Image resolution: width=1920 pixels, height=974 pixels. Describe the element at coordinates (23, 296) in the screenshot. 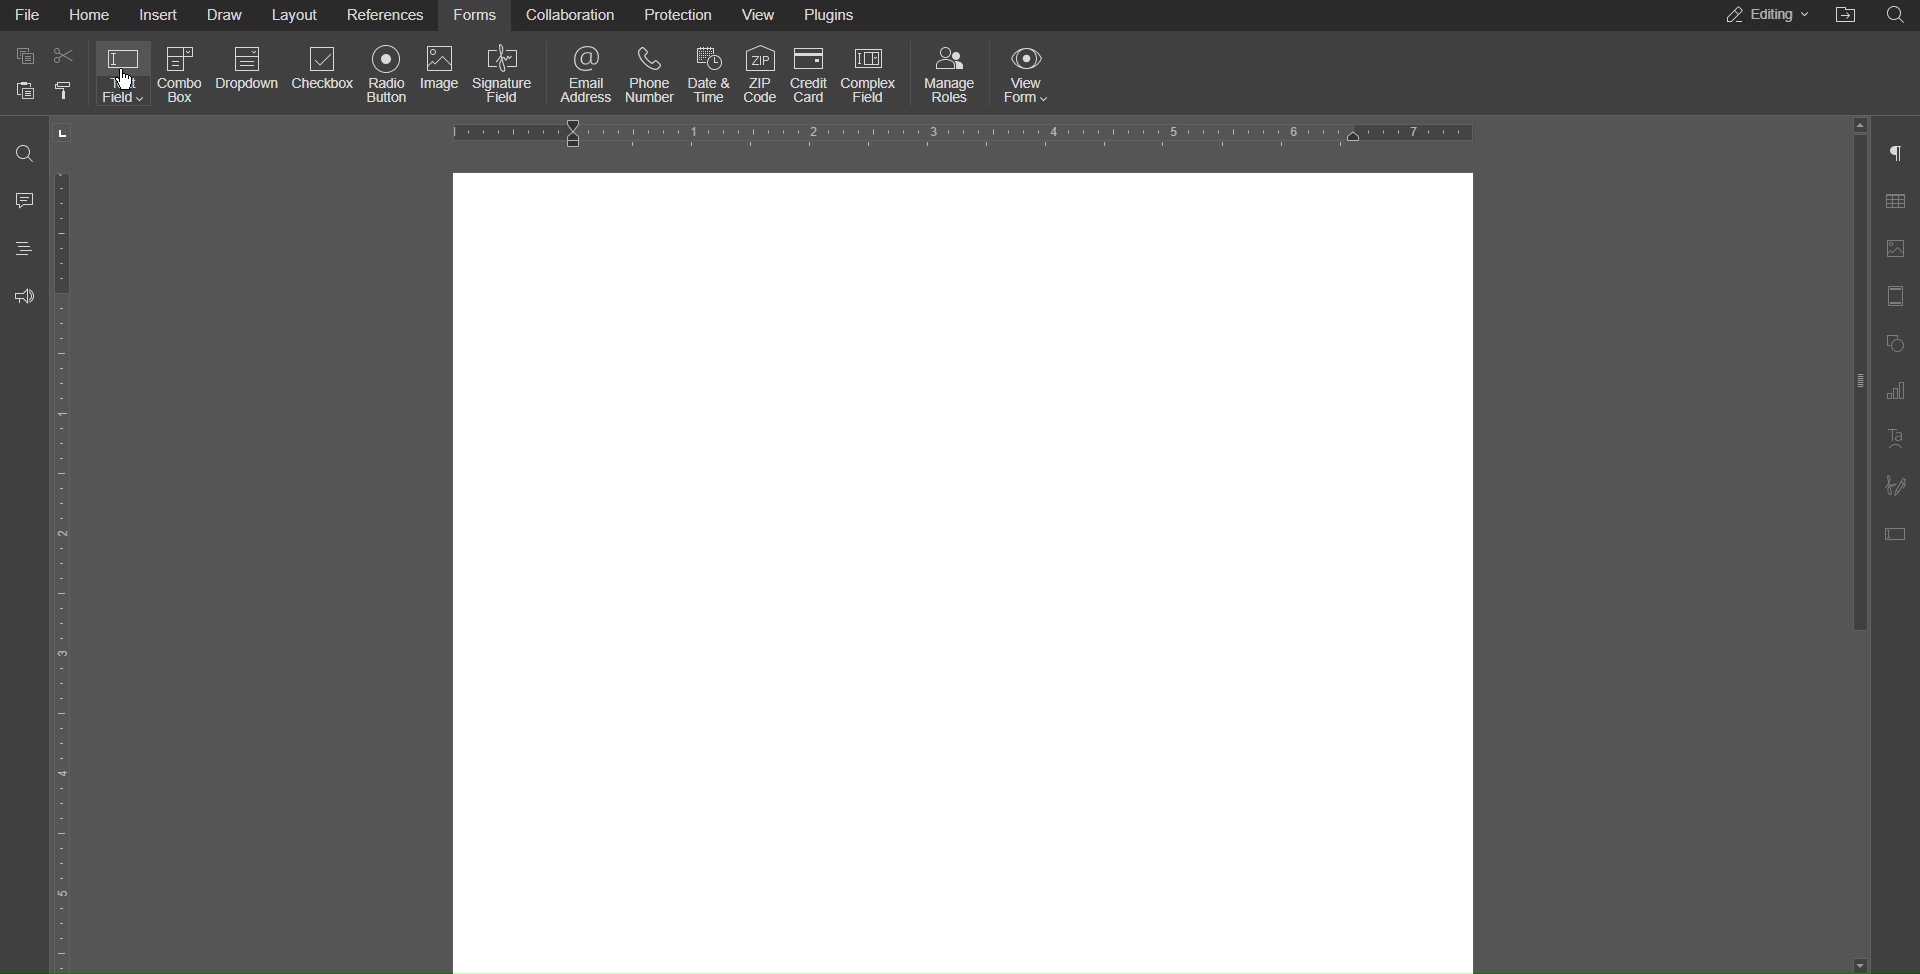

I see `Feedback and Support` at that location.